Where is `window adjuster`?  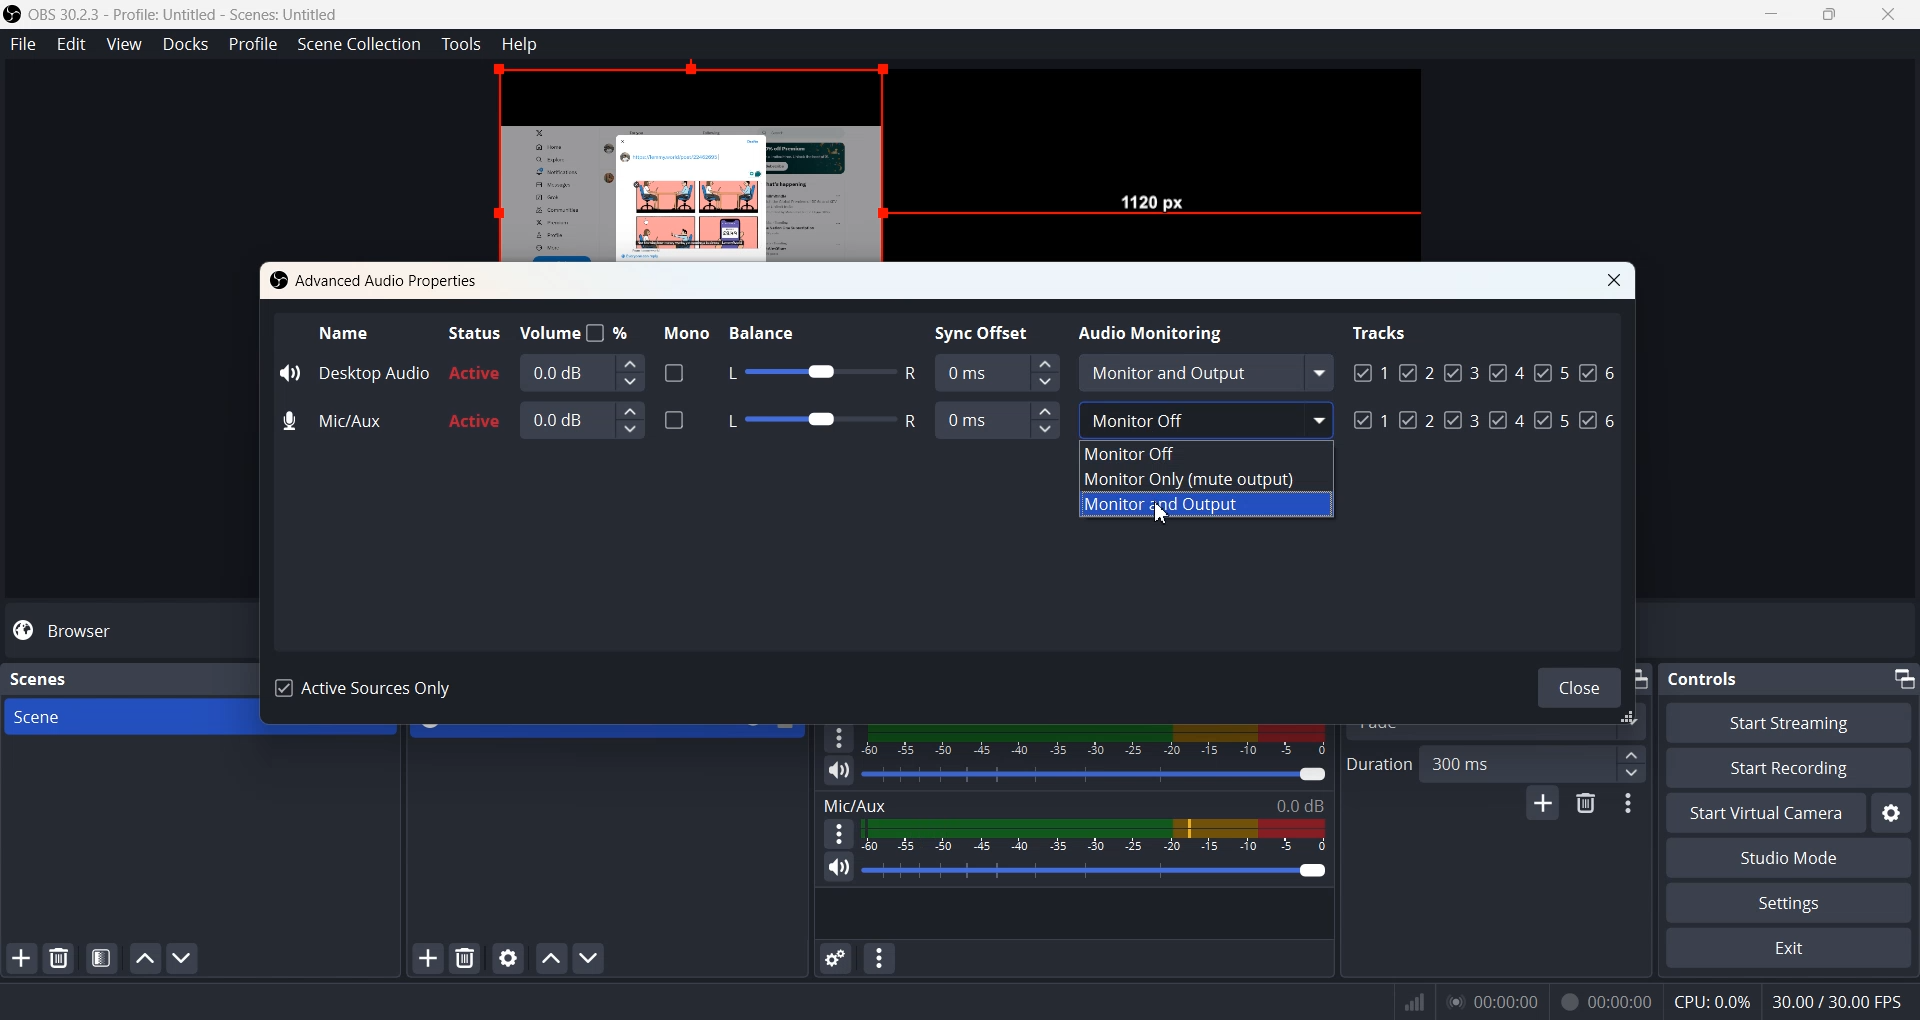
window adjuster is located at coordinates (1632, 720).